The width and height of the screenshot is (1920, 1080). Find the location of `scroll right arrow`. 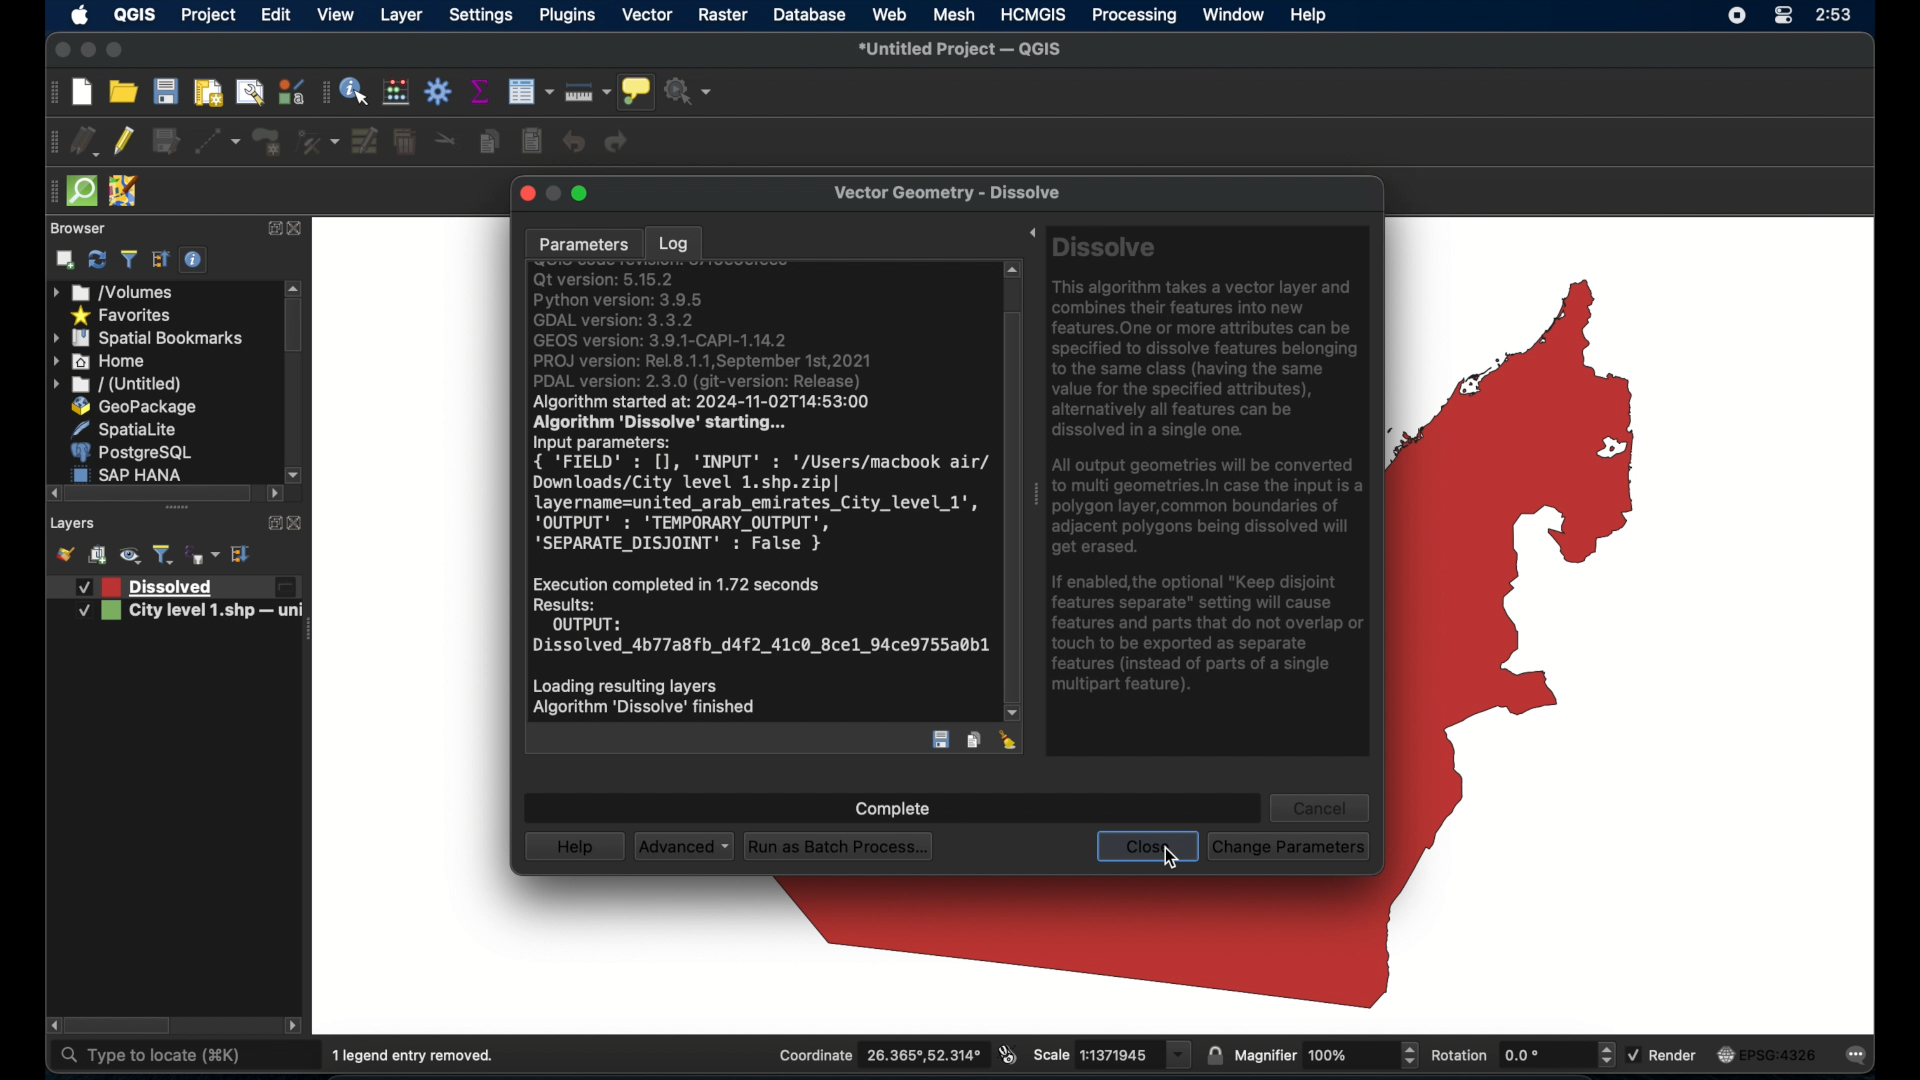

scroll right arrow is located at coordinates (275, 495).